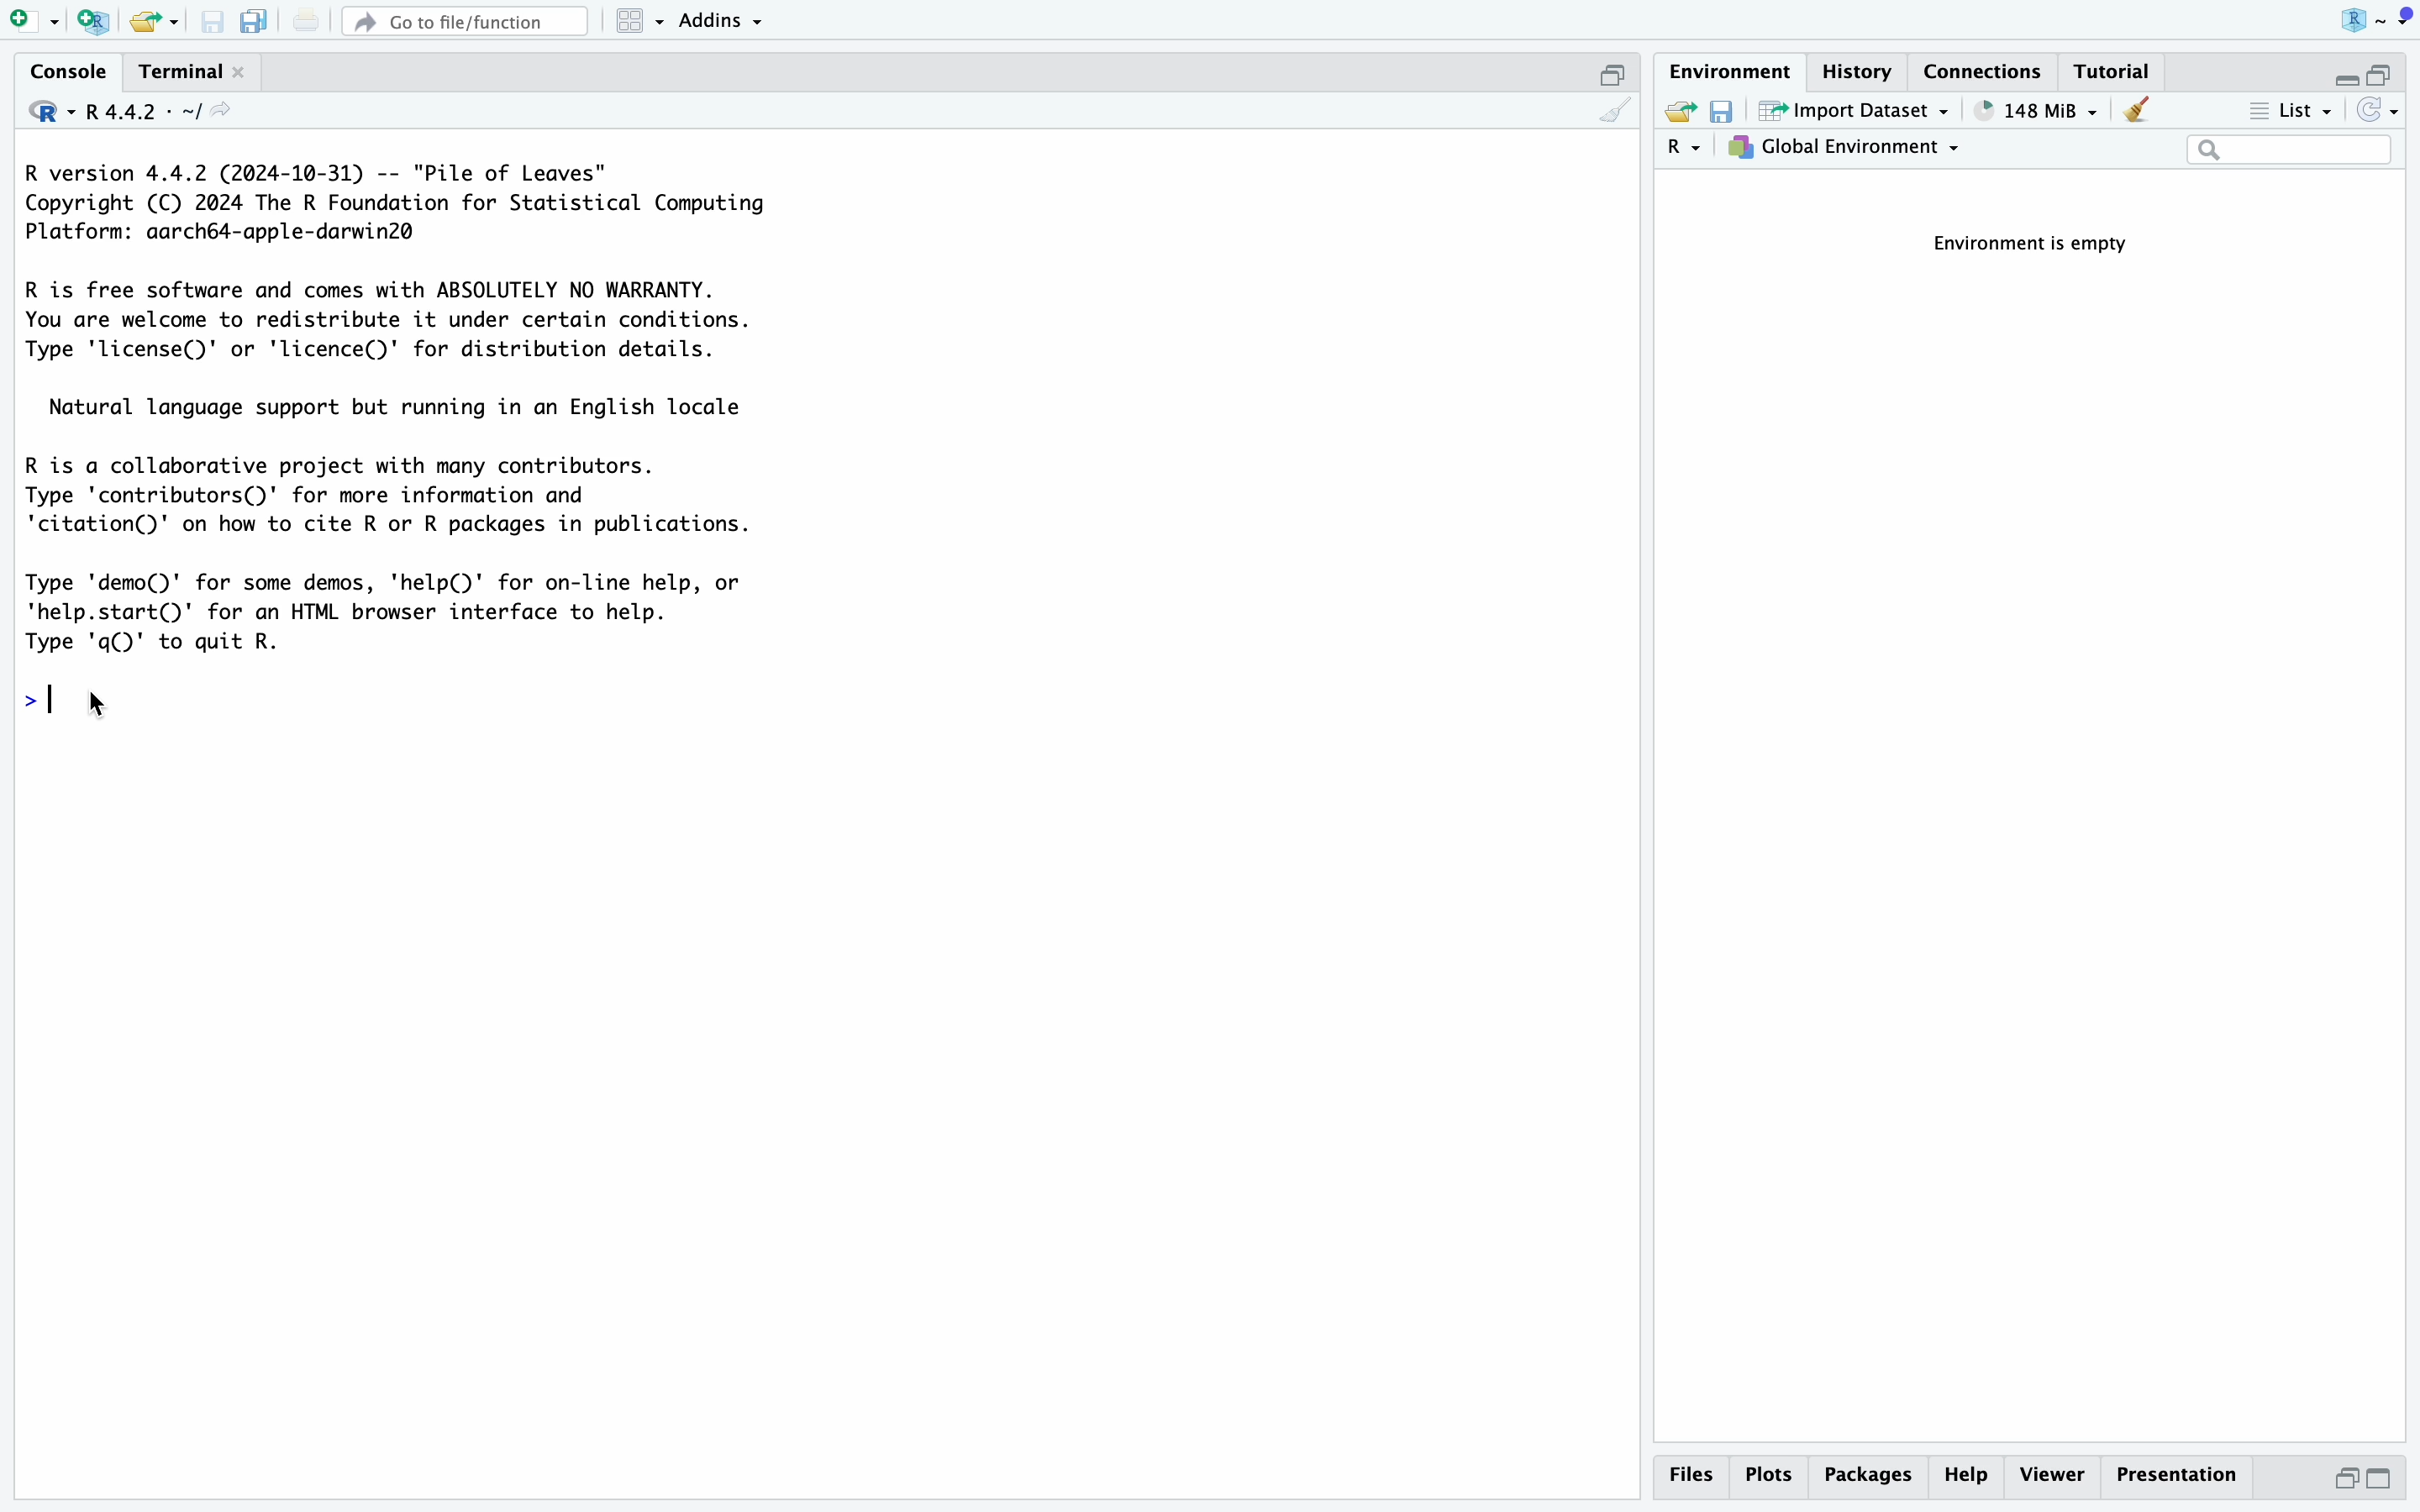  Describe the element at coordinates (392, 321) in the screenshot. I see `description of R and license` at that location.